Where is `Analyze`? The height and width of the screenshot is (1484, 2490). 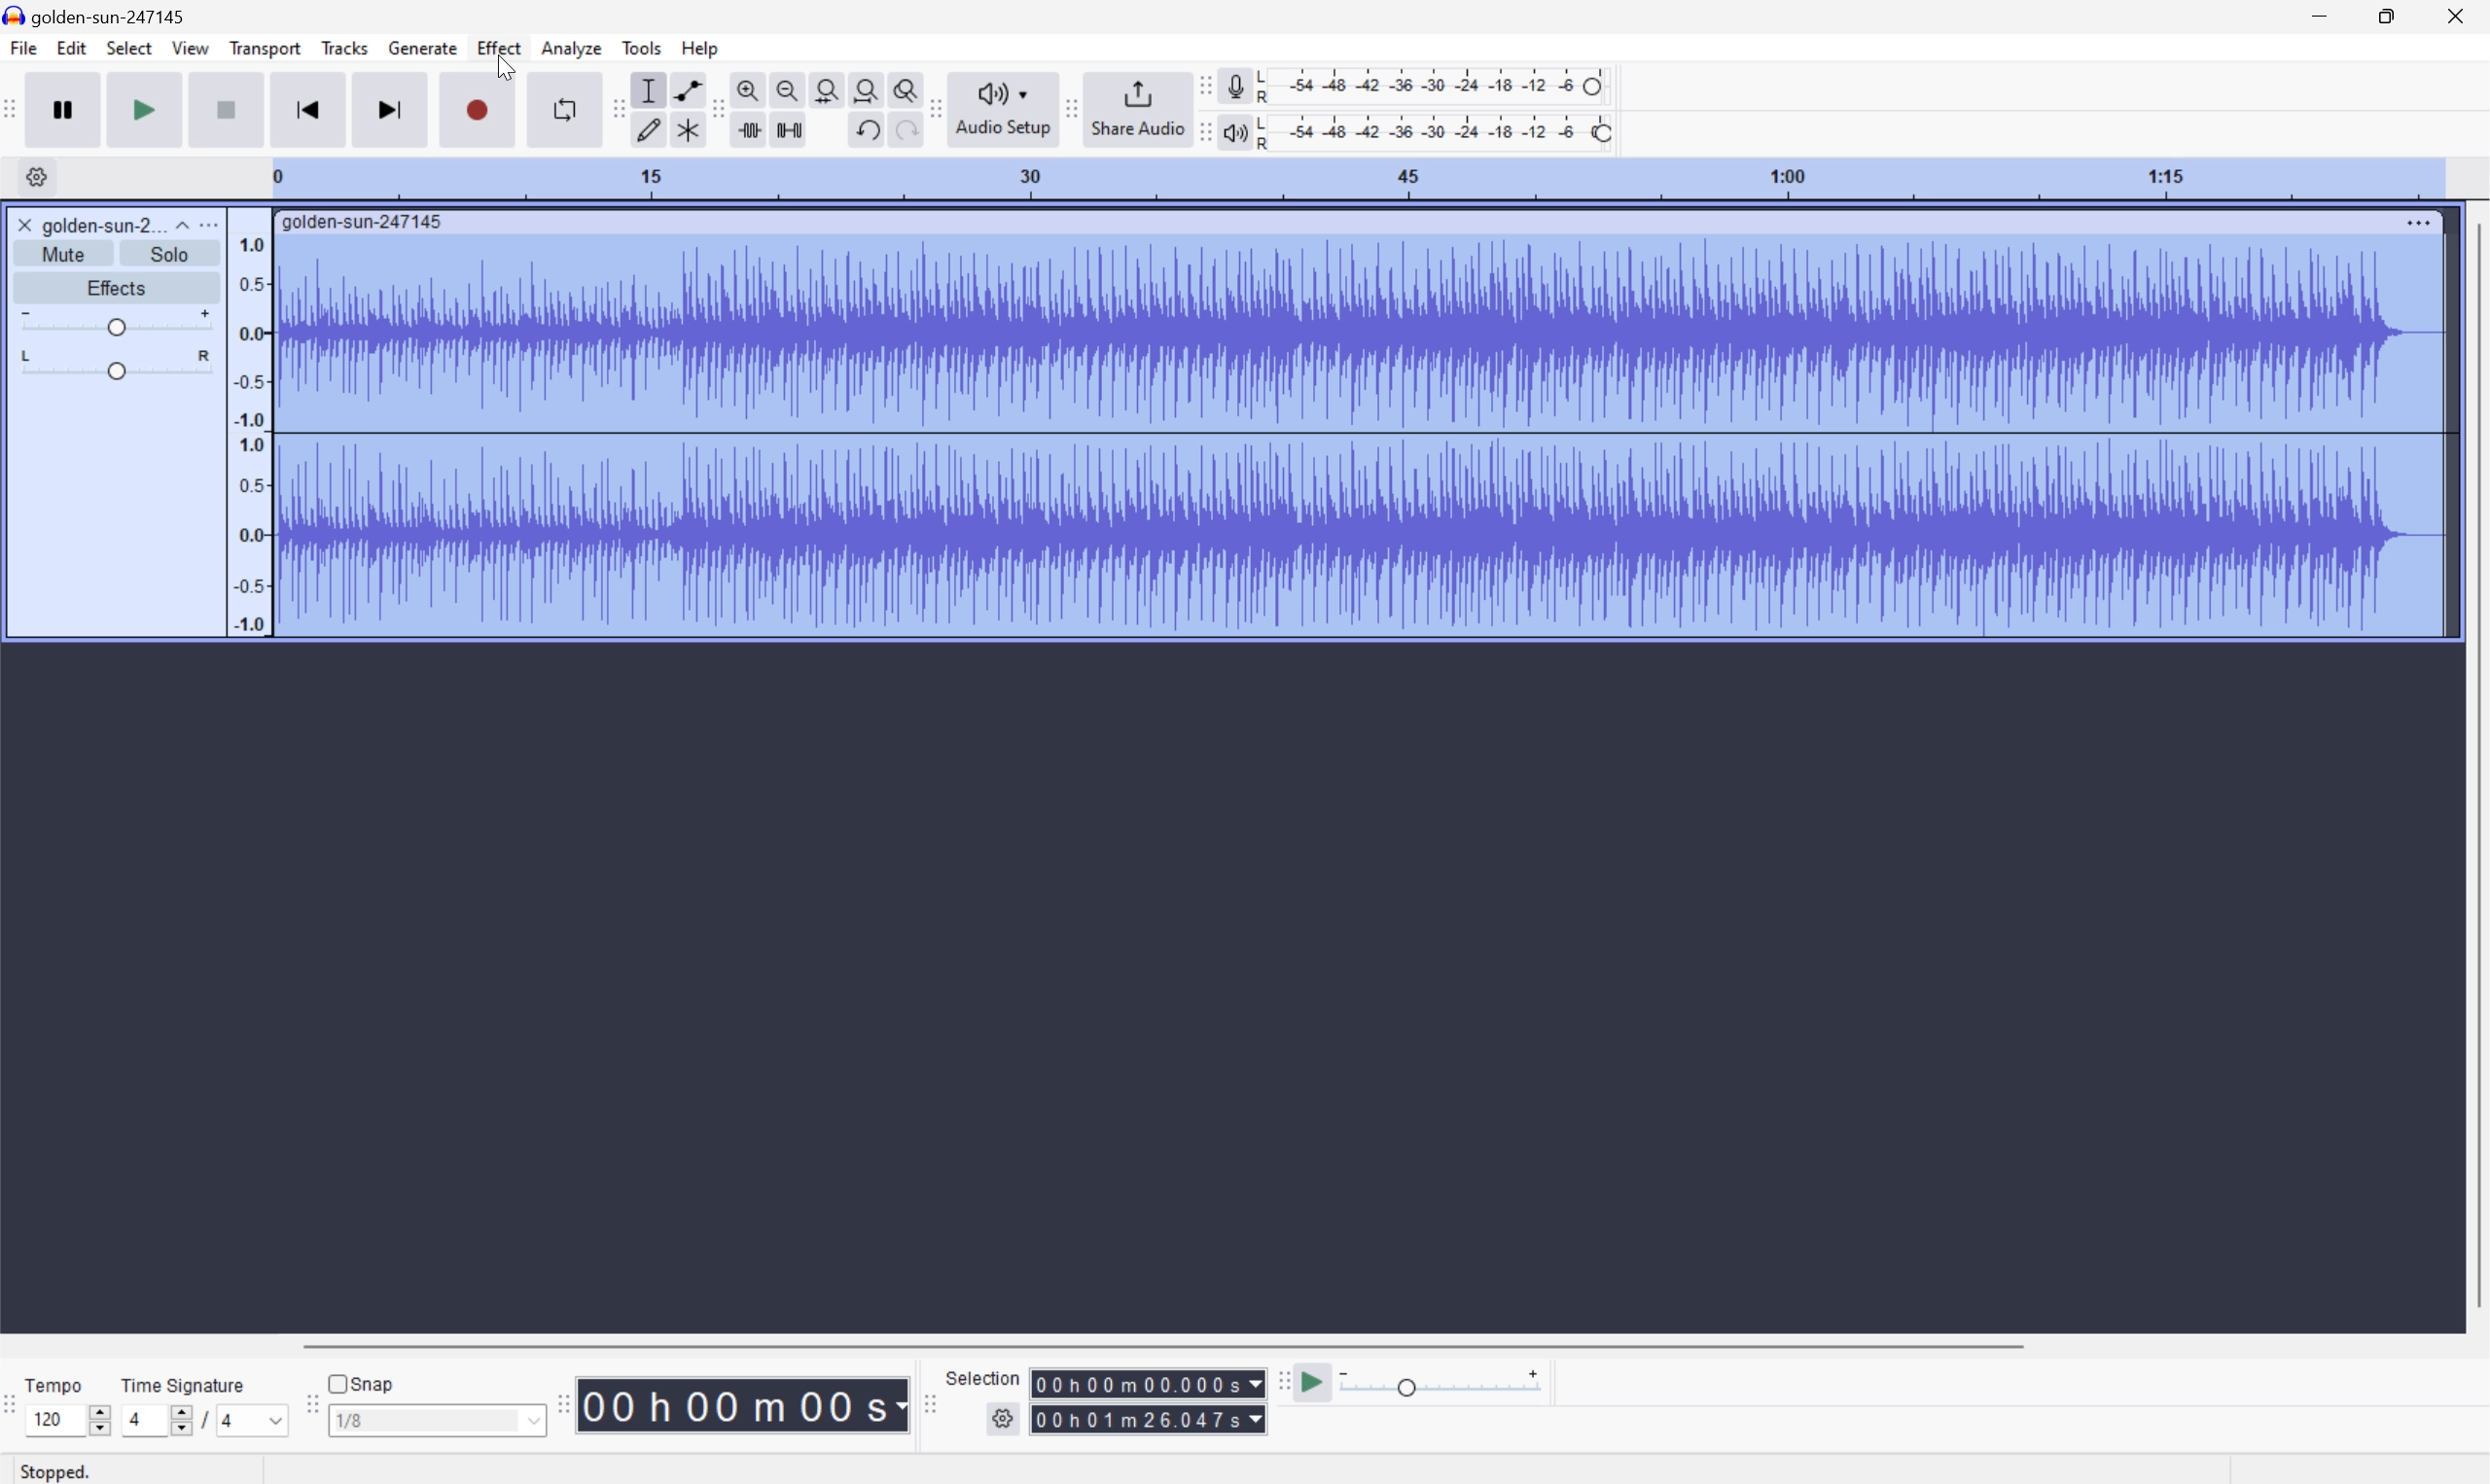
Analyze is located at coordinates (570, 48).